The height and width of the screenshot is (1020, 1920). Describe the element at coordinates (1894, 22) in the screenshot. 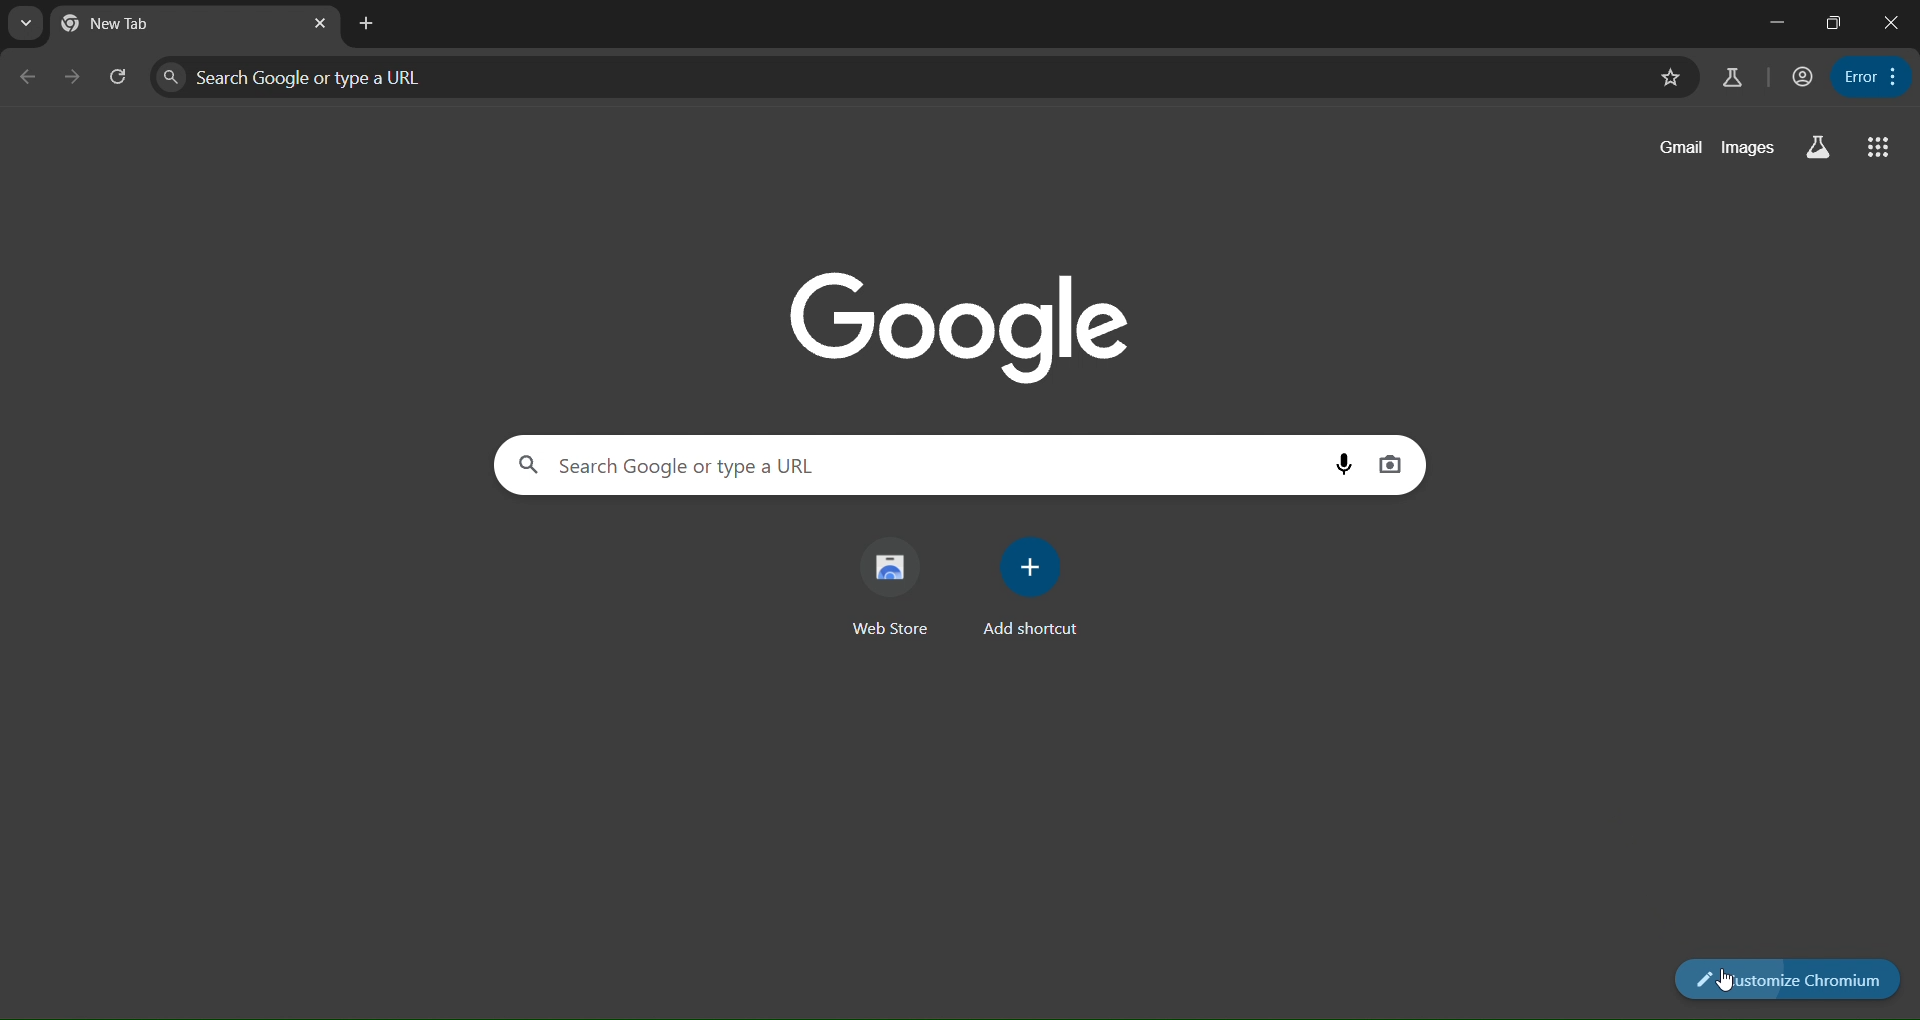

I see `close` at that location.